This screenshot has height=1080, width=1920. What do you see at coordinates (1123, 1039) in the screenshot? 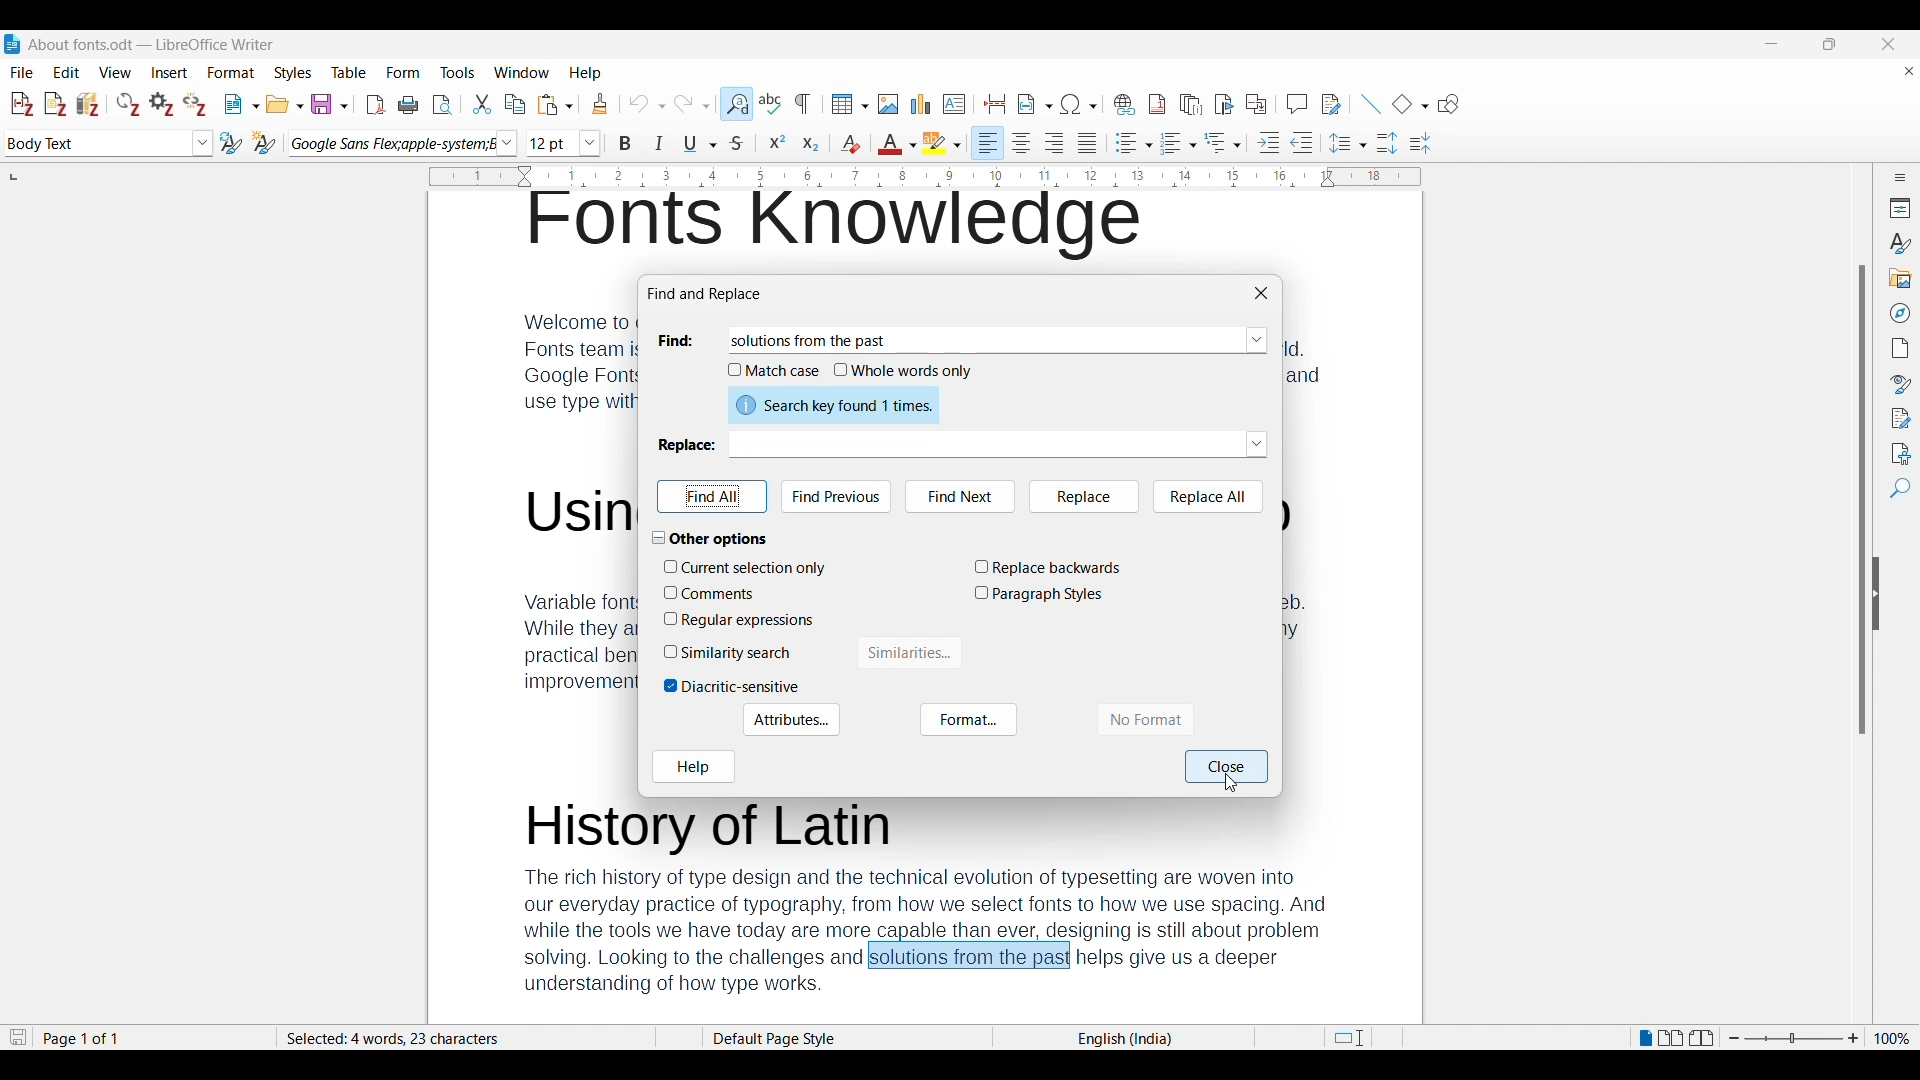
I see `Current text language` at bounding box center [1123, 1039].